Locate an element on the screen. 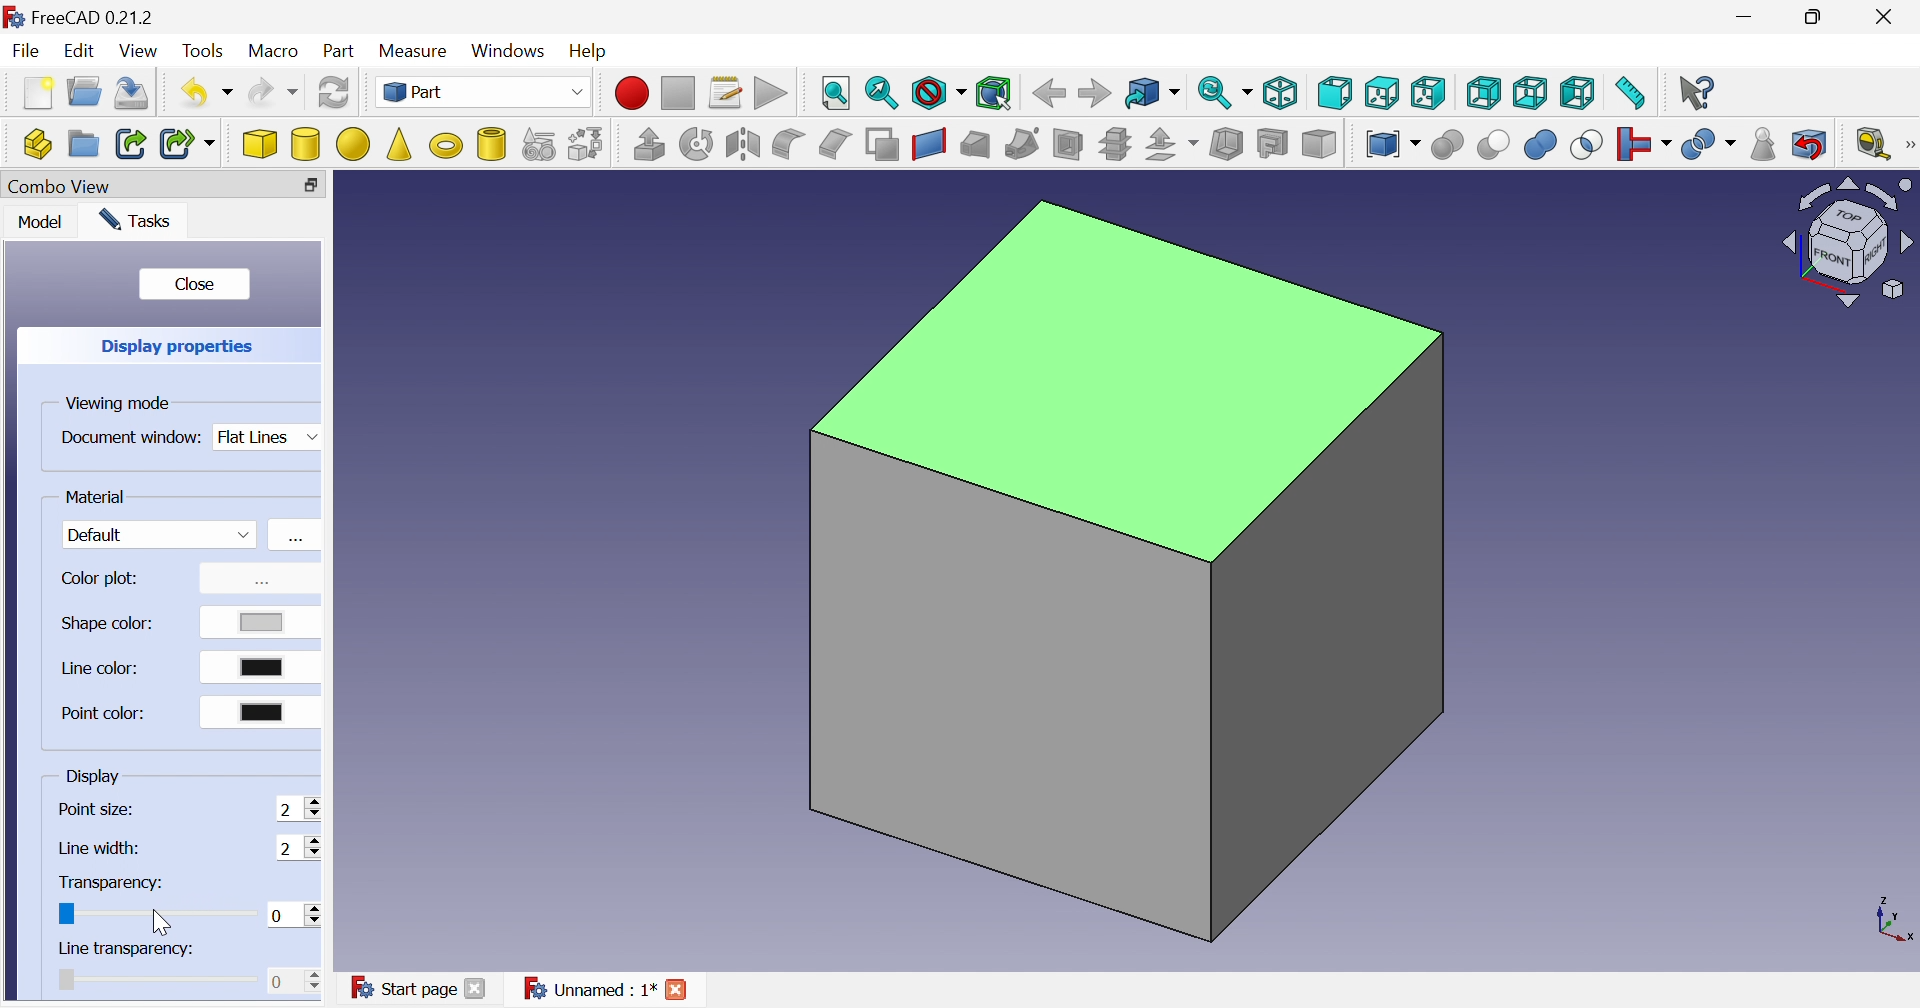 The height and width of the screenshot is (1008, 1920). Slider is located at coordinates (67, 978).